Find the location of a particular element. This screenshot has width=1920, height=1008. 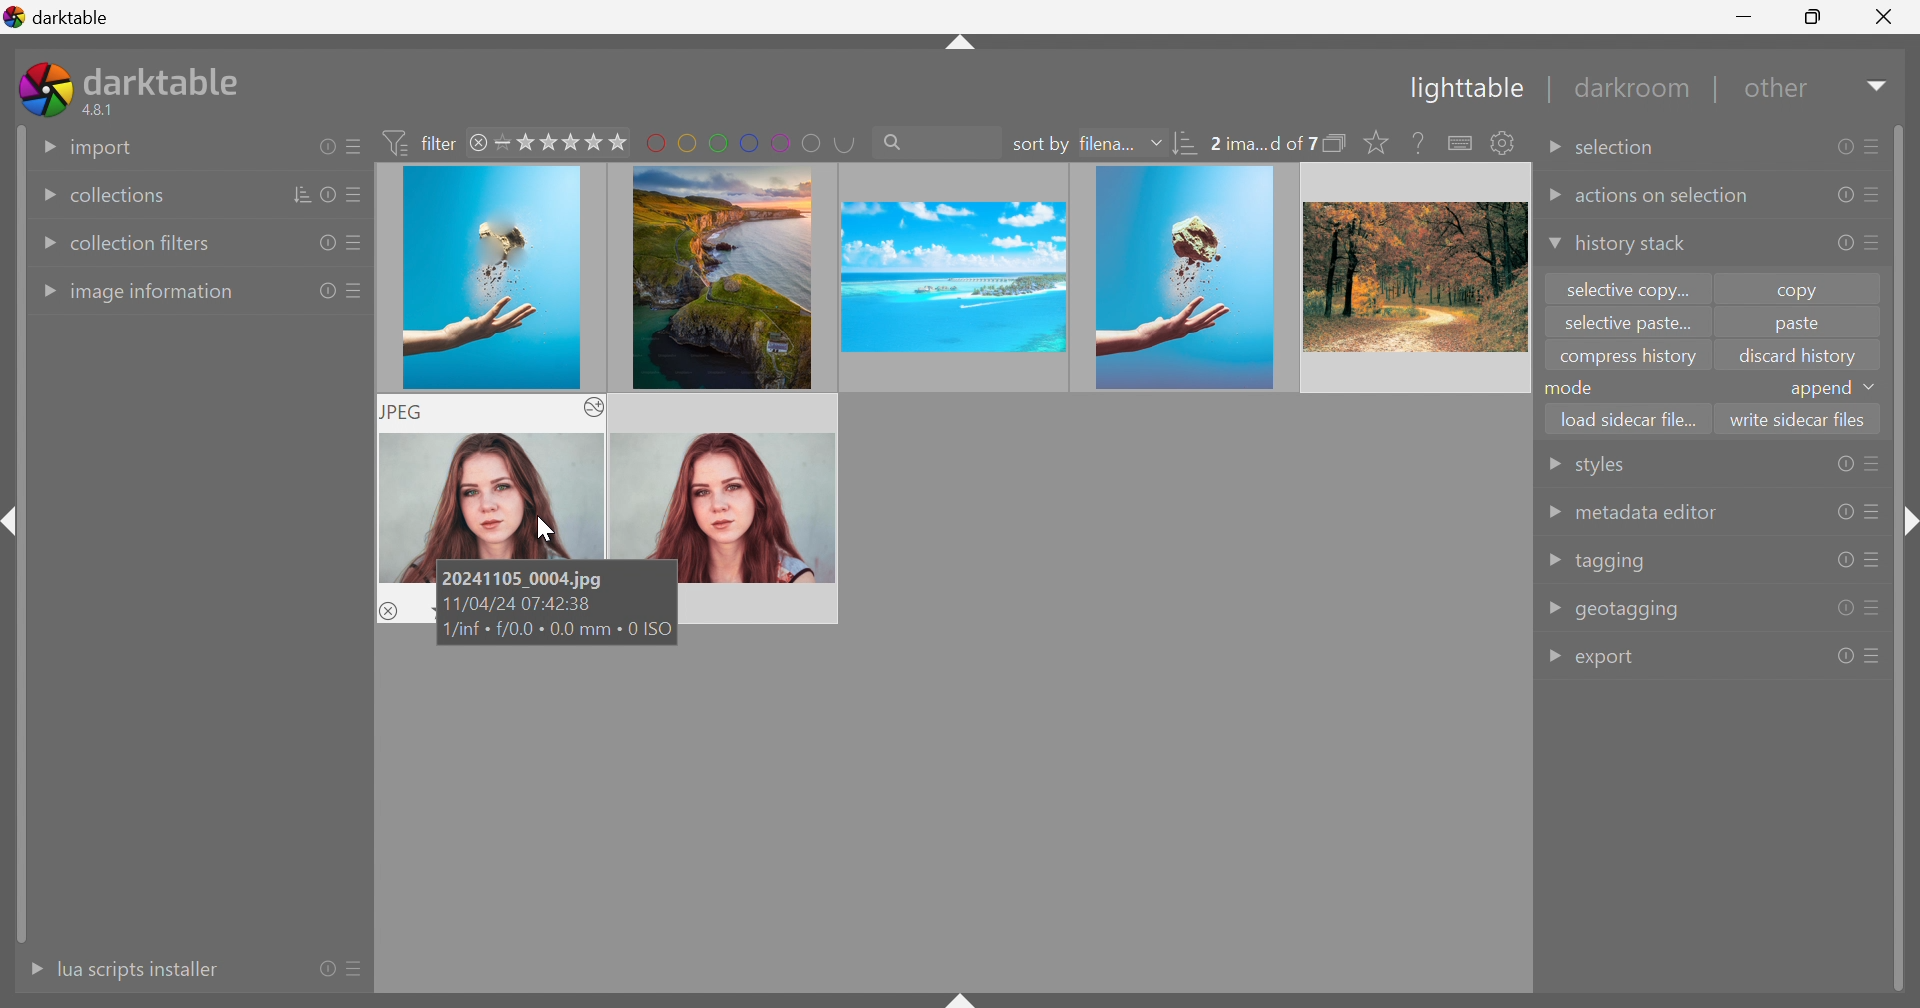

enable this then click on a control element to see its online help is located at coordinates (1419, 142).